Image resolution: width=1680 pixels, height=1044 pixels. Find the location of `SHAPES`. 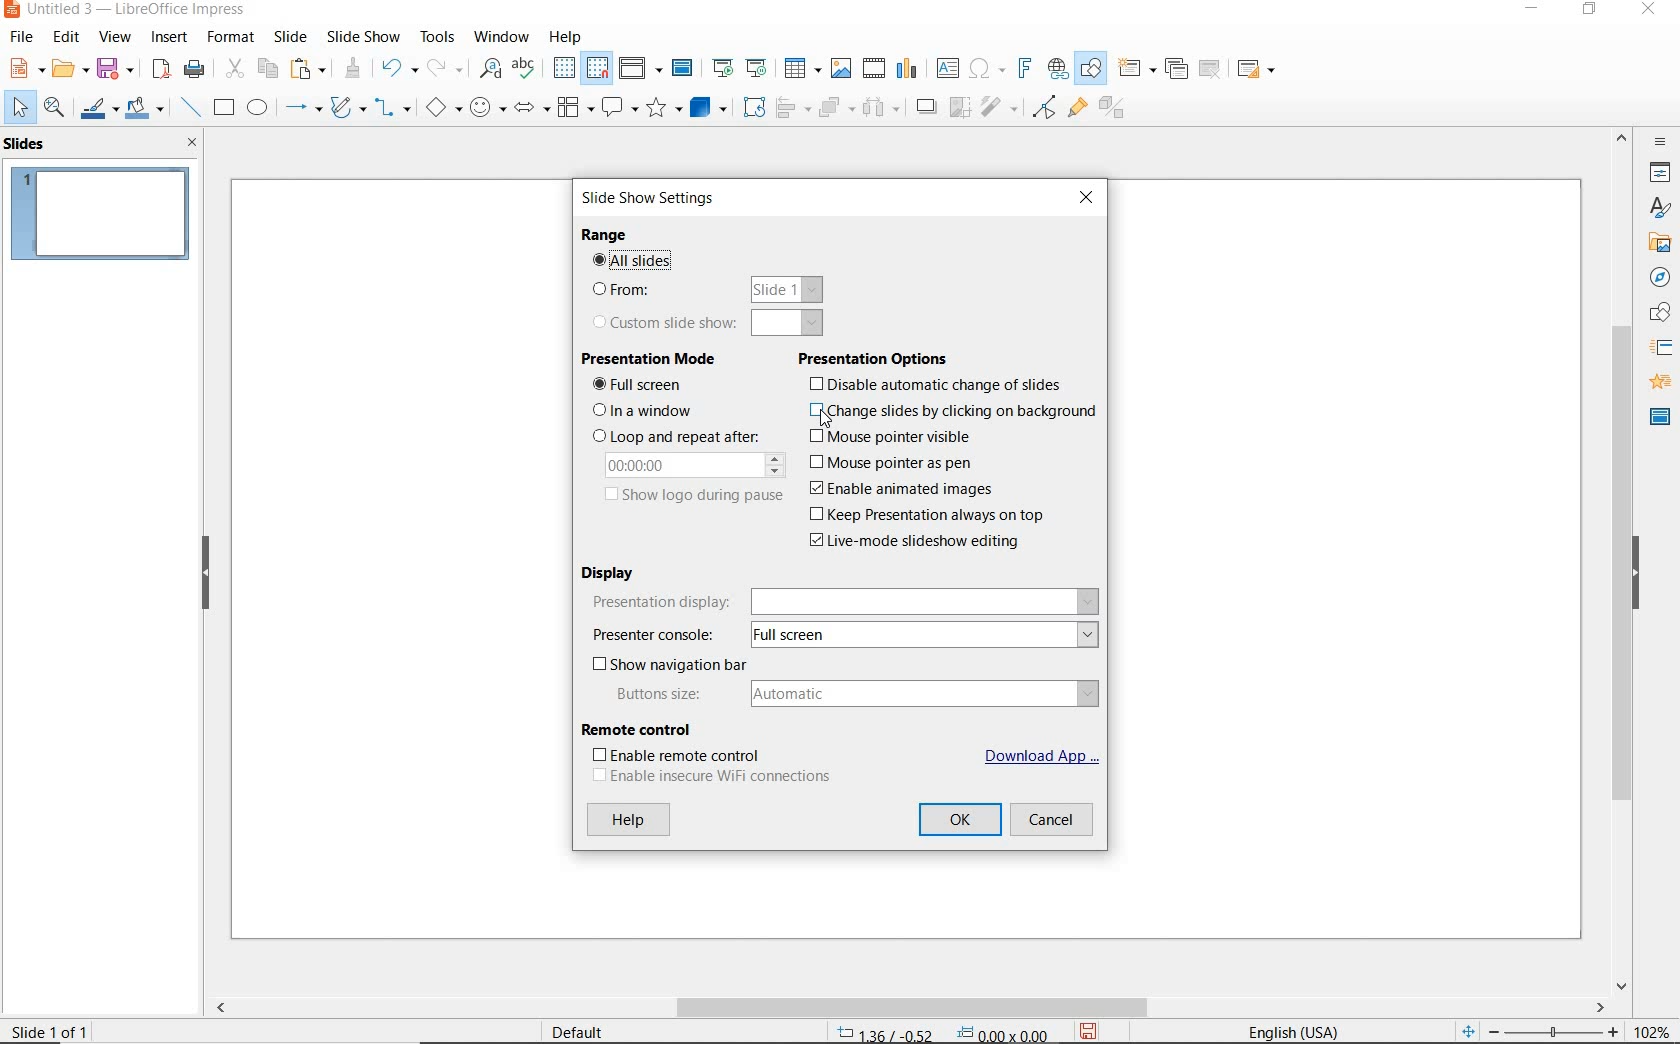

SHAPES is located at coordinates (1656, 315).